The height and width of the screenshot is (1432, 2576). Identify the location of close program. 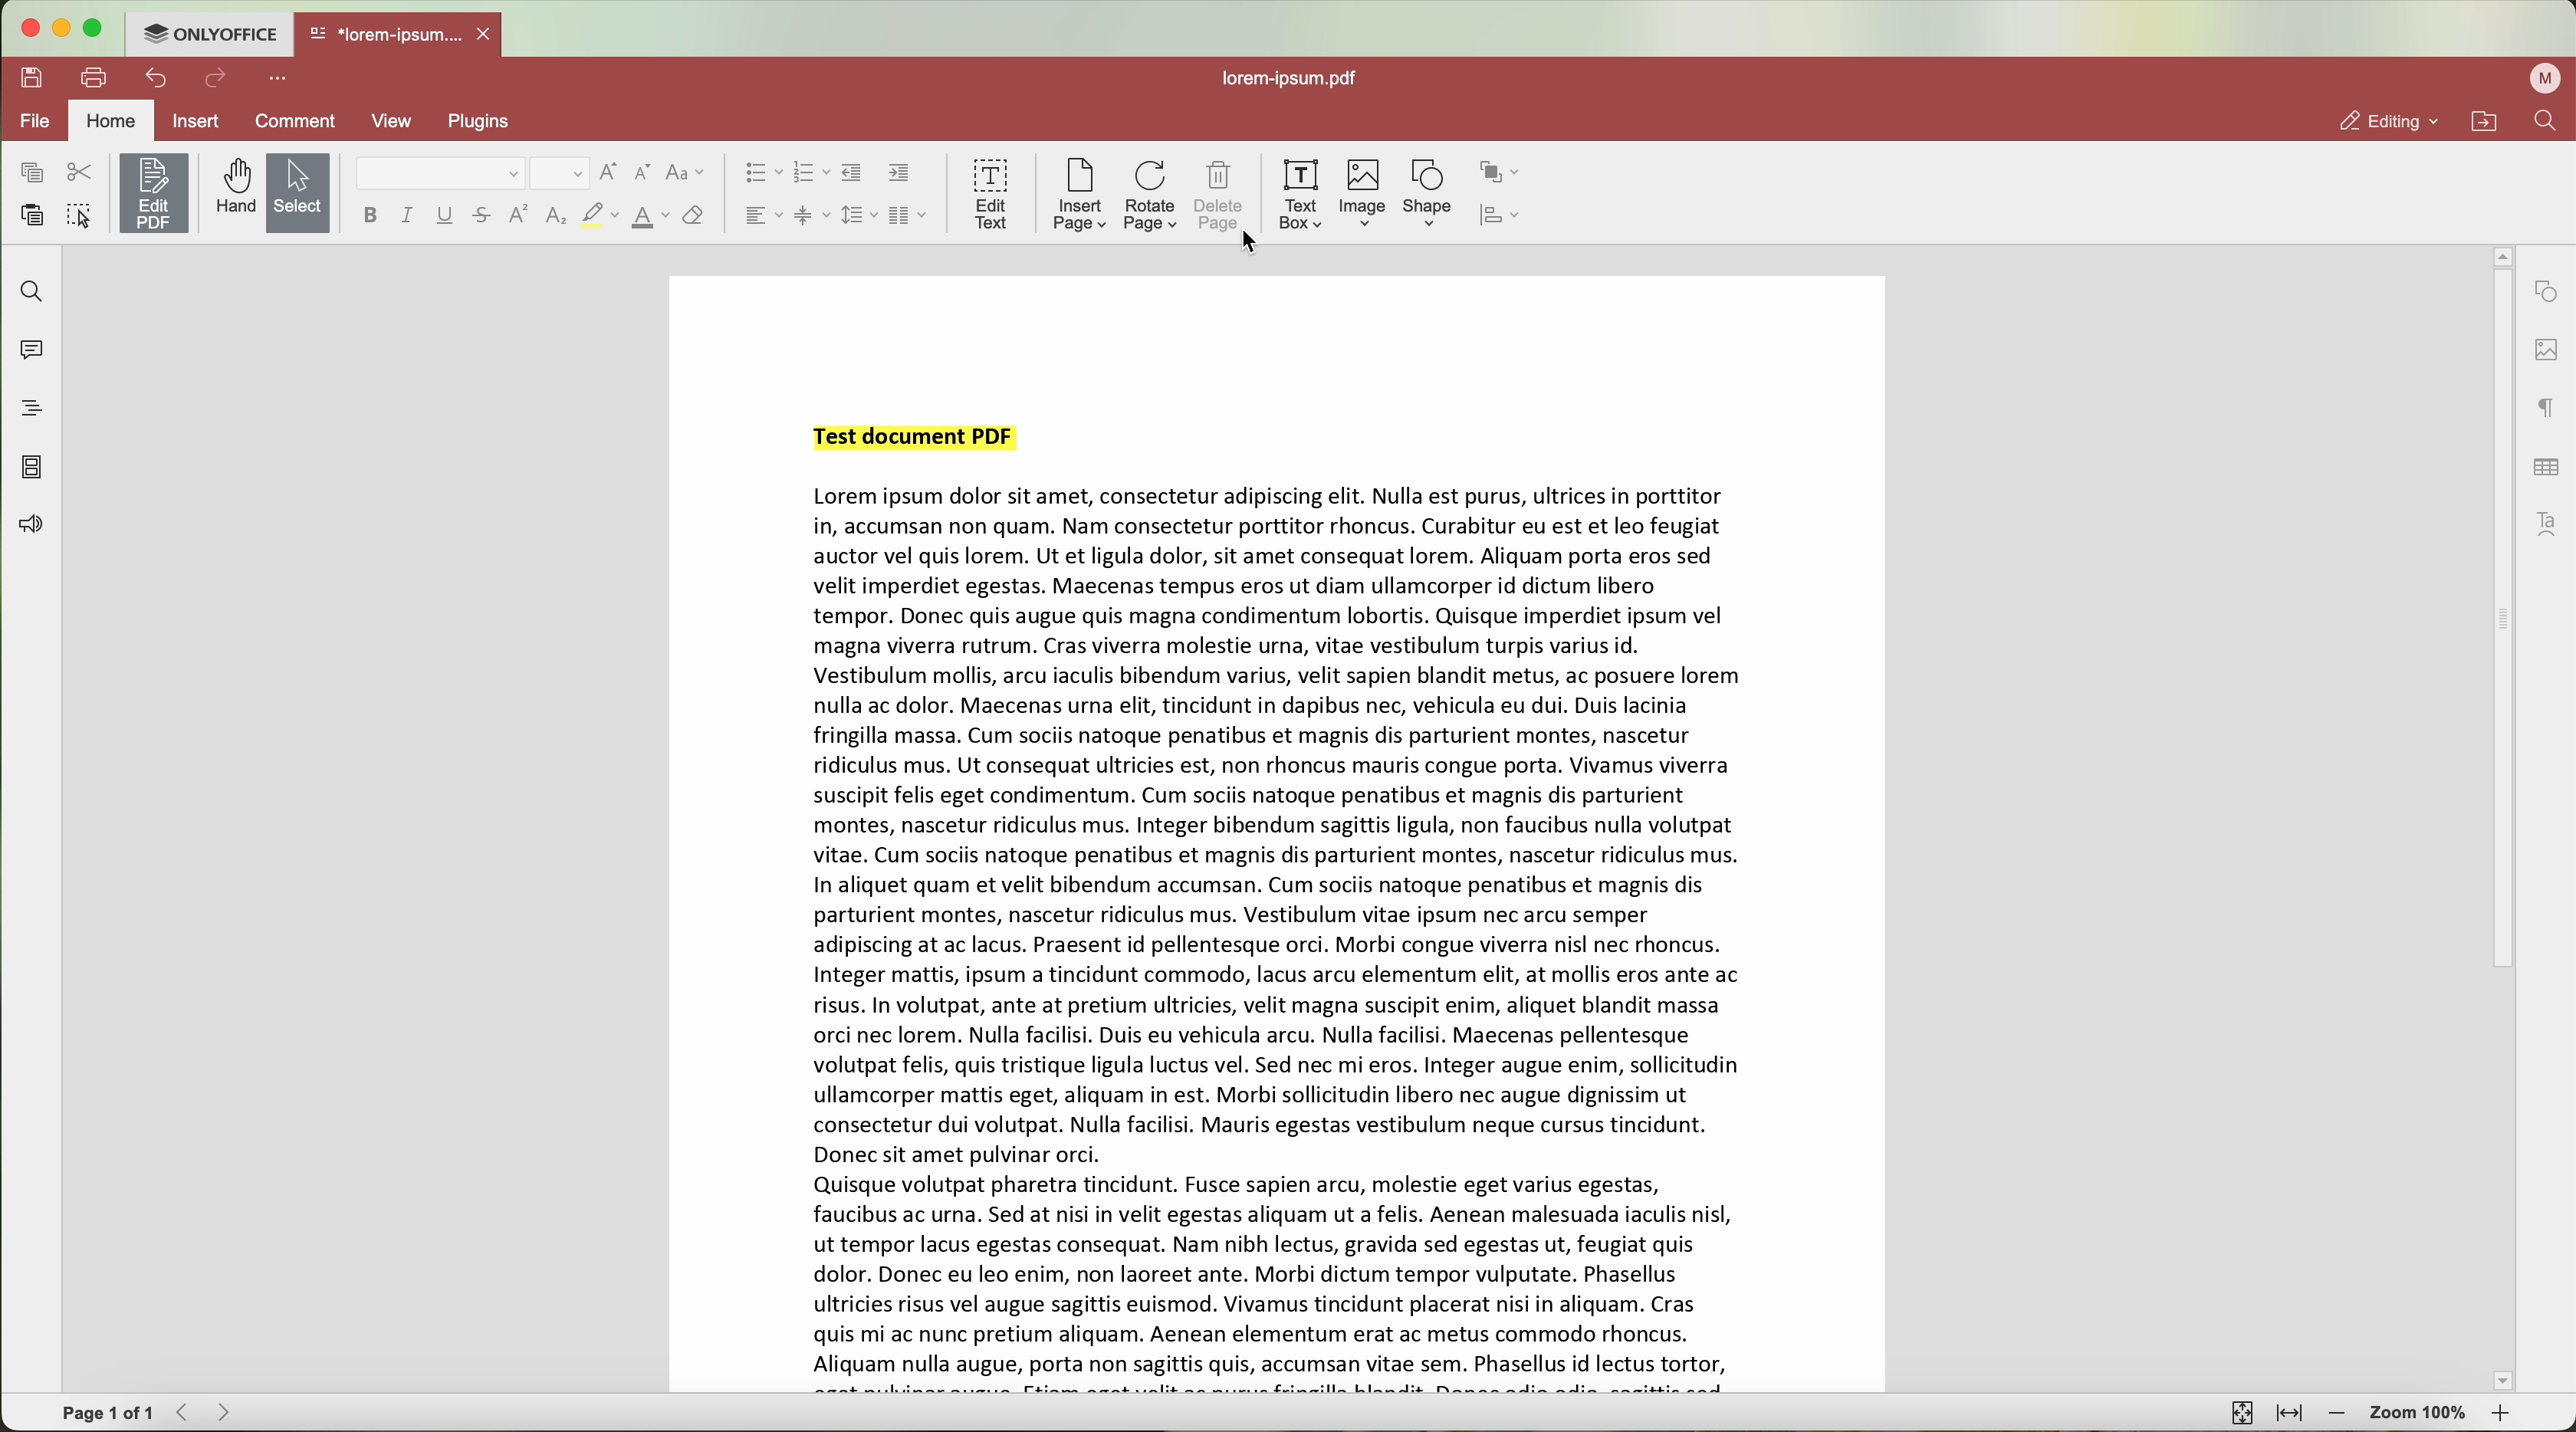
(24, 29).